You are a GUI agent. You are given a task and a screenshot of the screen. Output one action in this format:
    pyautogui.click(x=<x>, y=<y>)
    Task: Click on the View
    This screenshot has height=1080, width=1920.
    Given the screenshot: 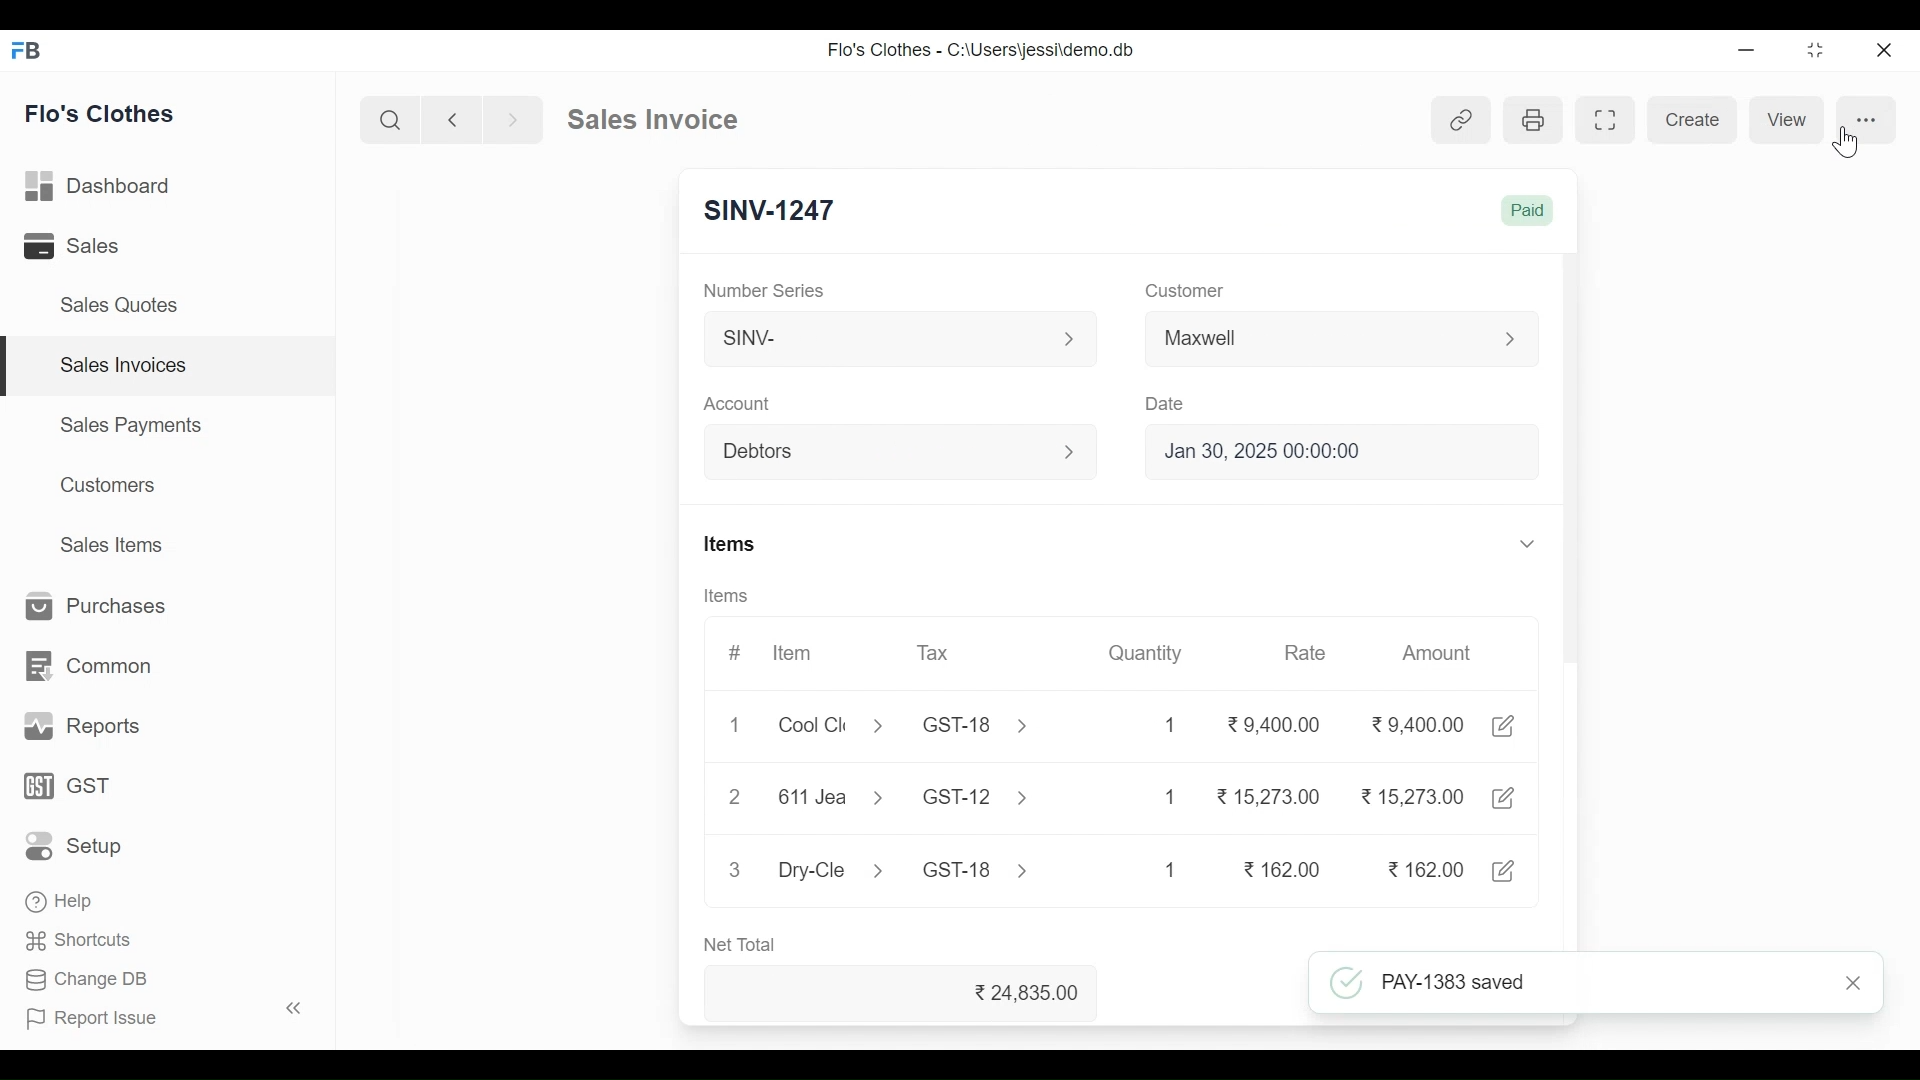 What is the action you would take?
    pyautogui.click(x=1785, y=120)
    